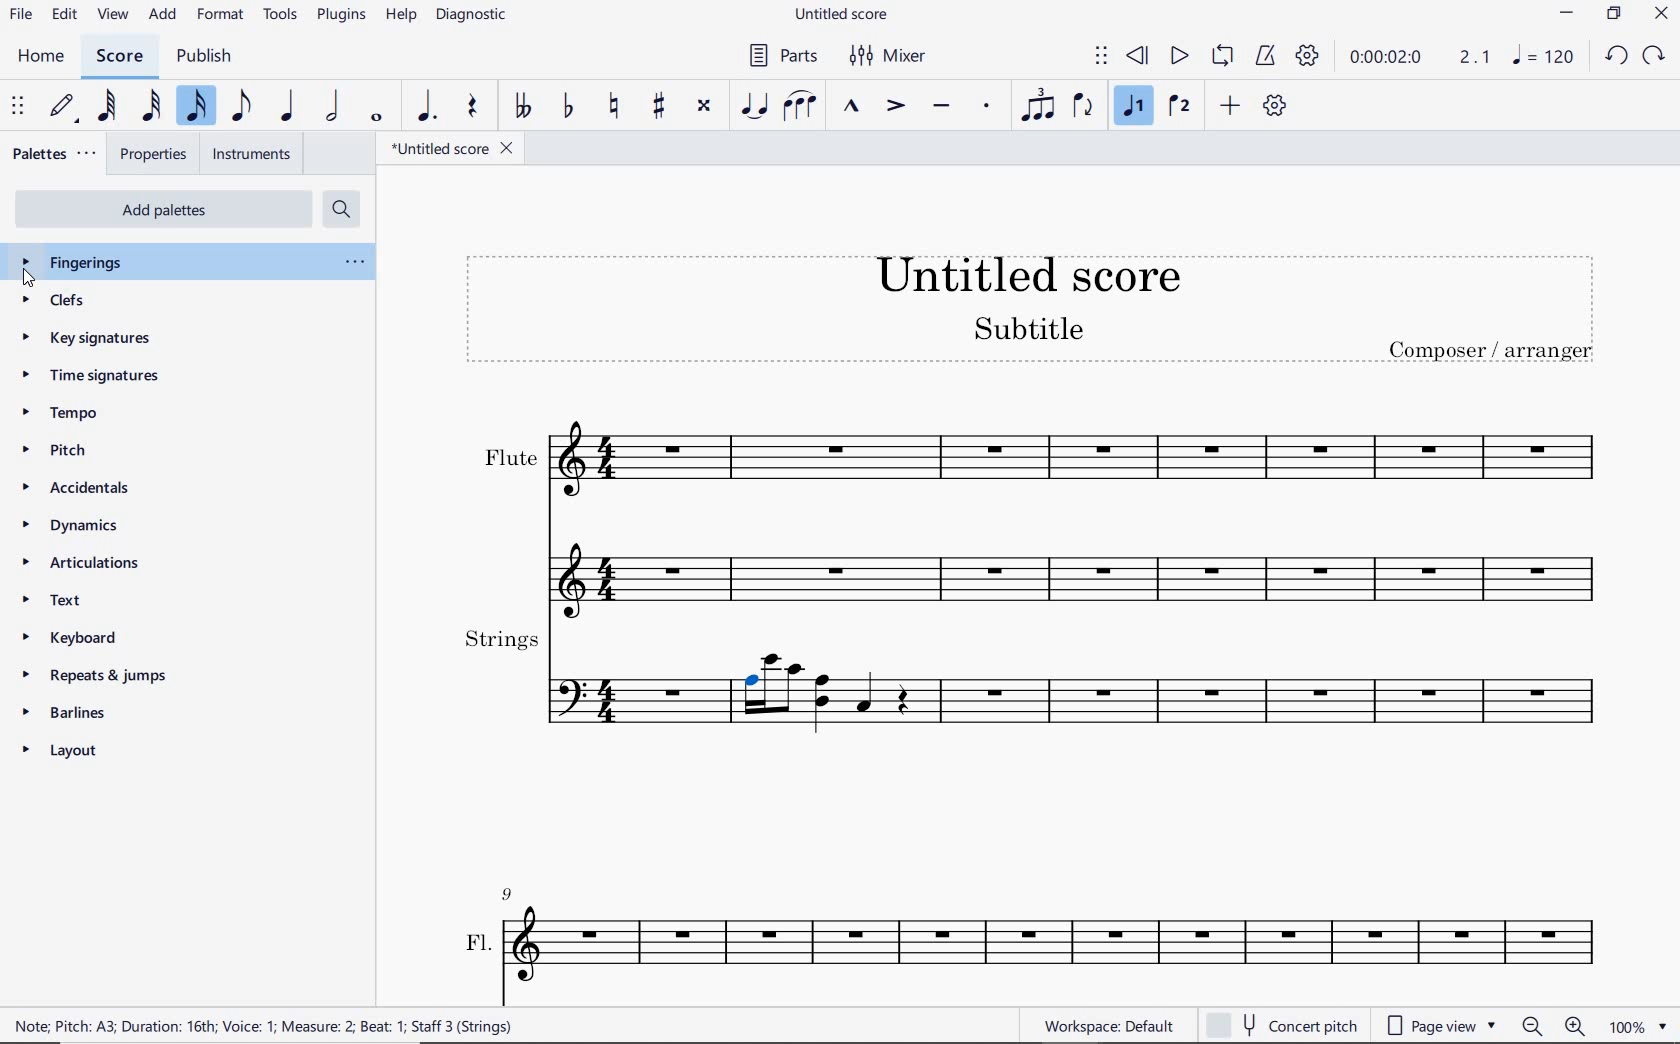 This screenshot has width=1680, height=1044. I want to click on instruments, so click(250, 151).